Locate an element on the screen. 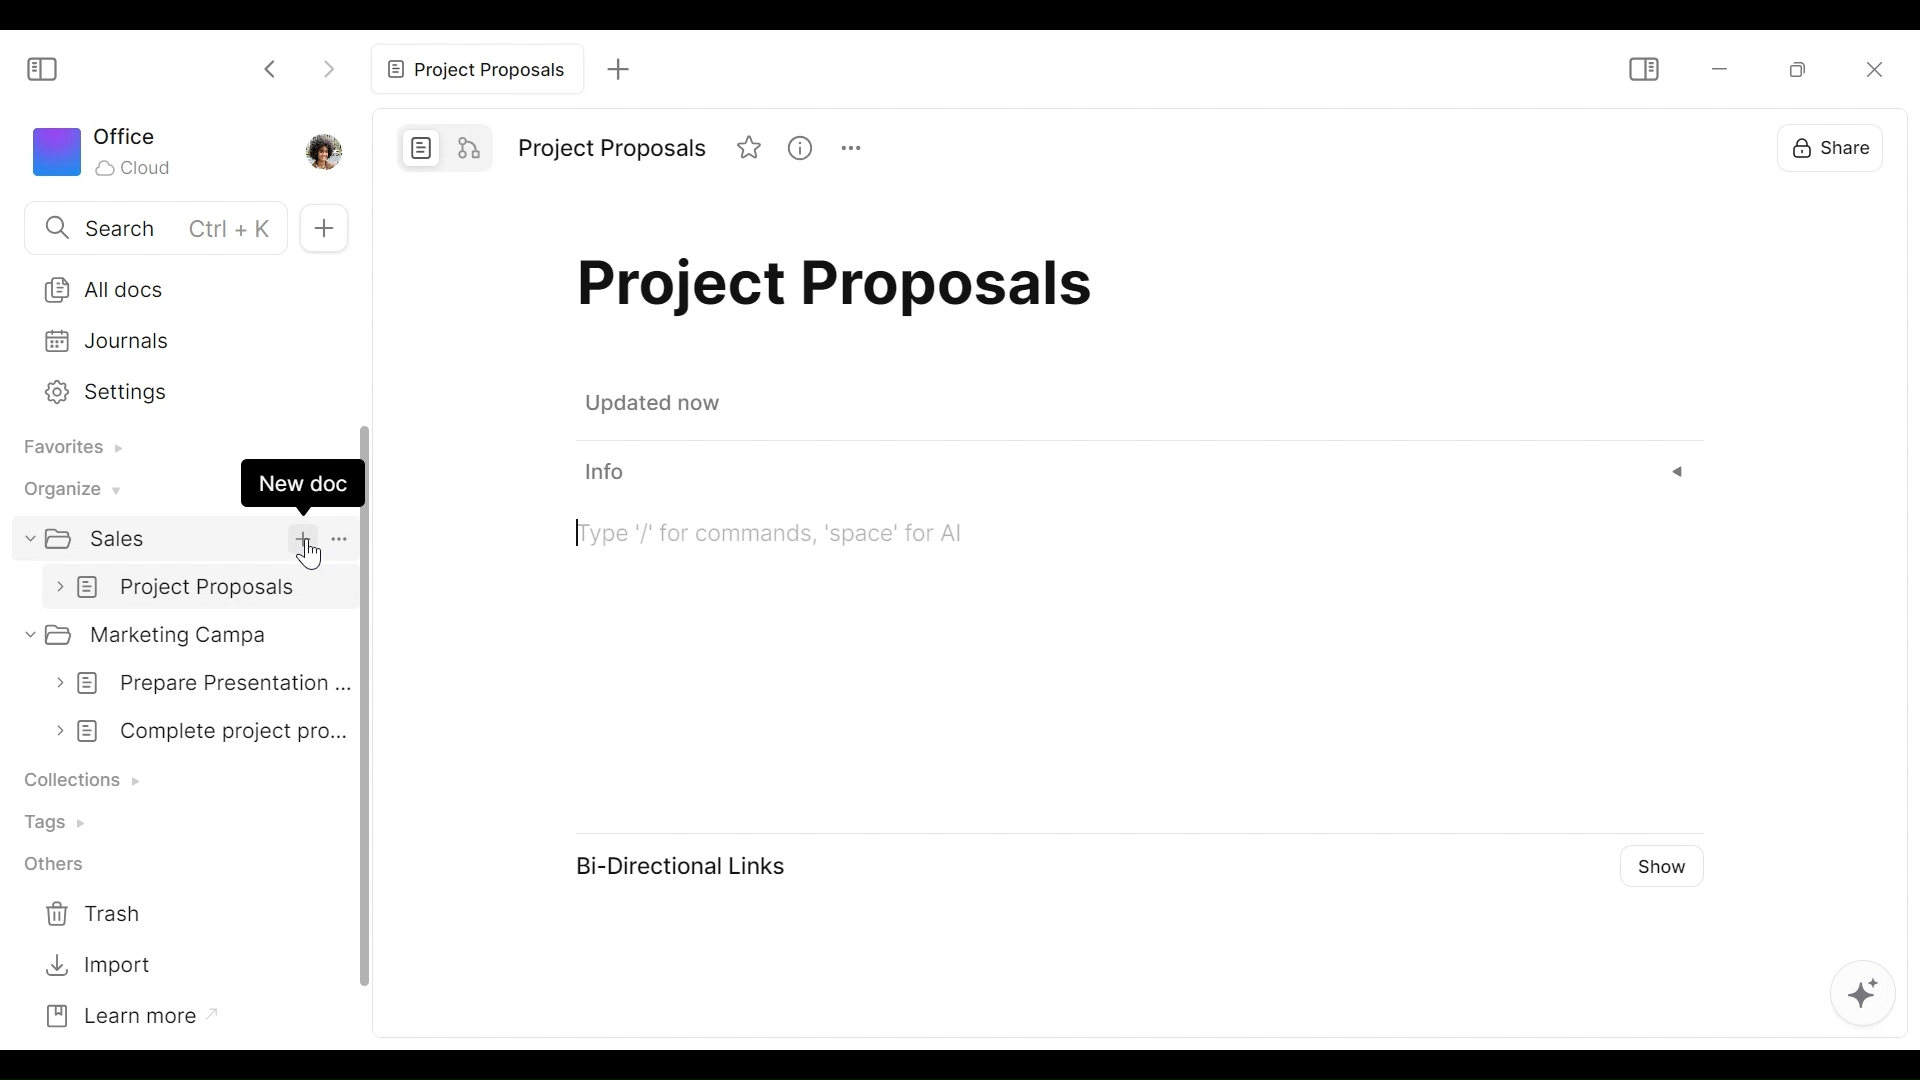 This screenshot has height=1080, width=1920. Search is located at coordinates (151, 226).